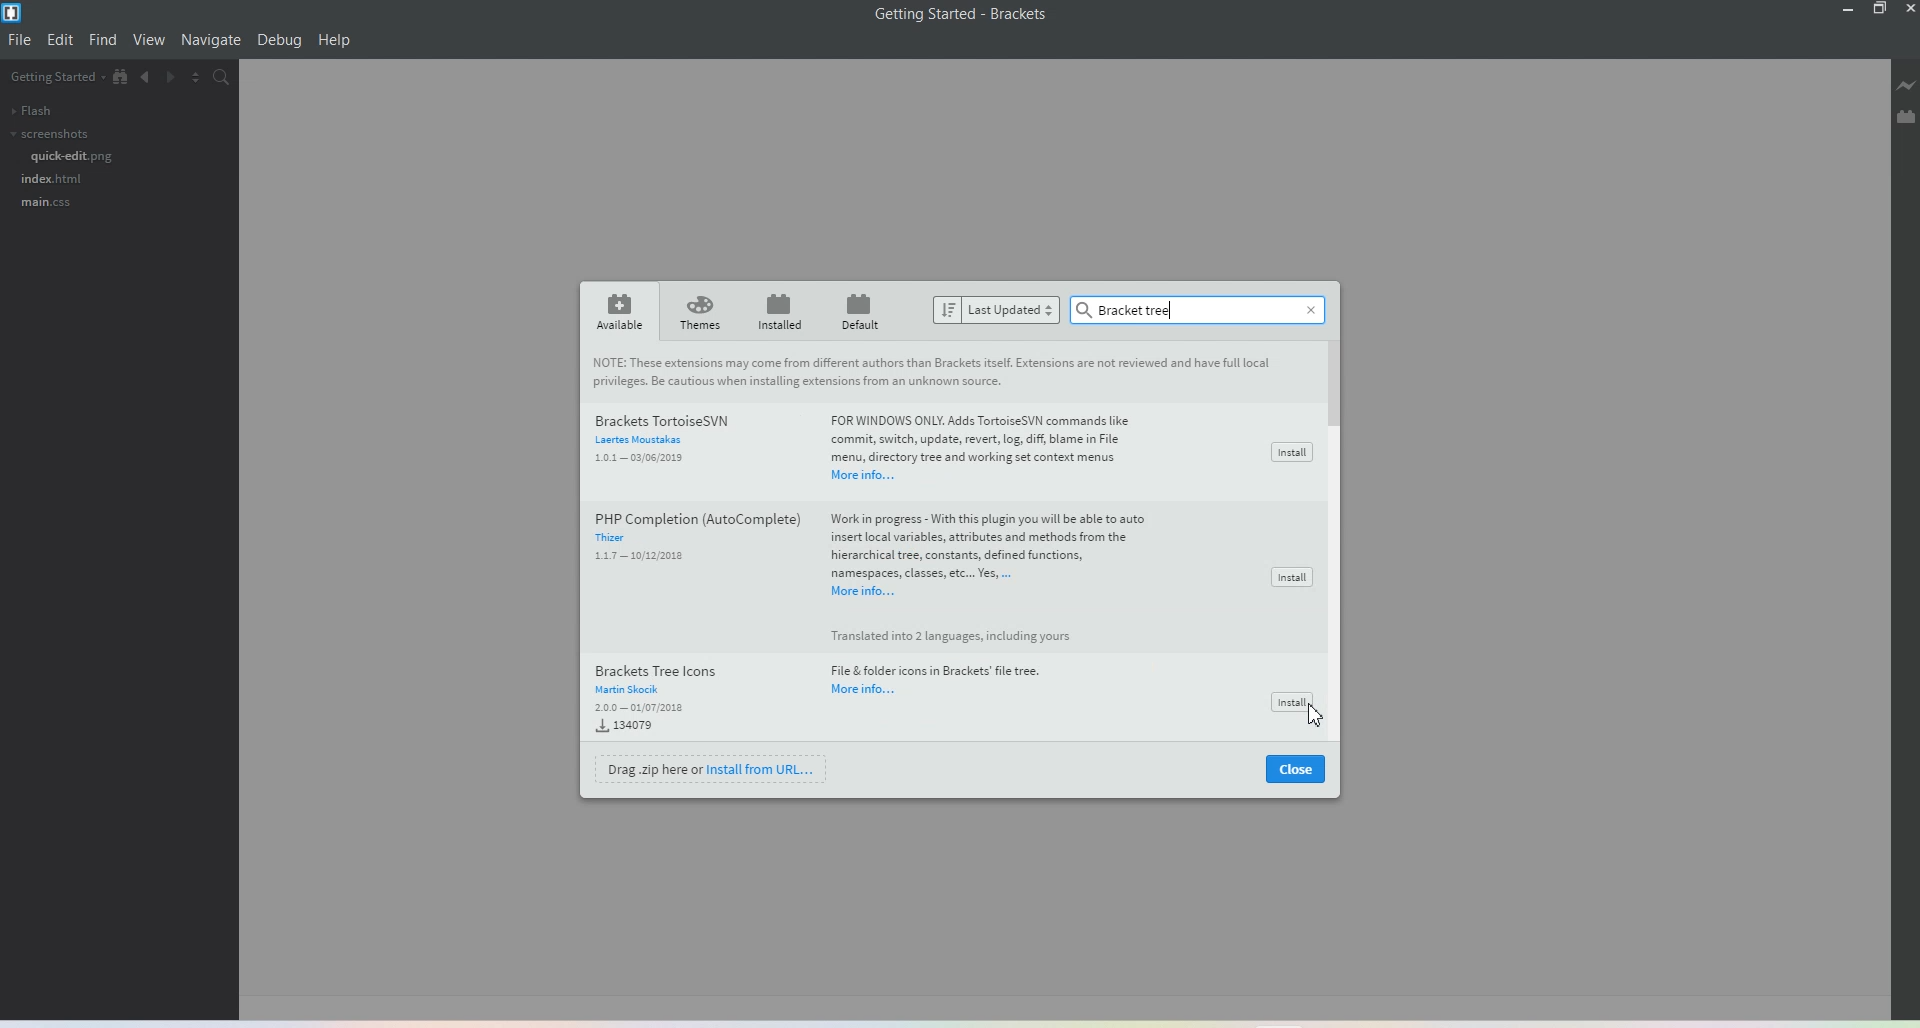 The image size is (1920, 1028). Describe the element at coordinates (821, 697) in the screenshot. I see `Brackets Tree Icons` at that location.